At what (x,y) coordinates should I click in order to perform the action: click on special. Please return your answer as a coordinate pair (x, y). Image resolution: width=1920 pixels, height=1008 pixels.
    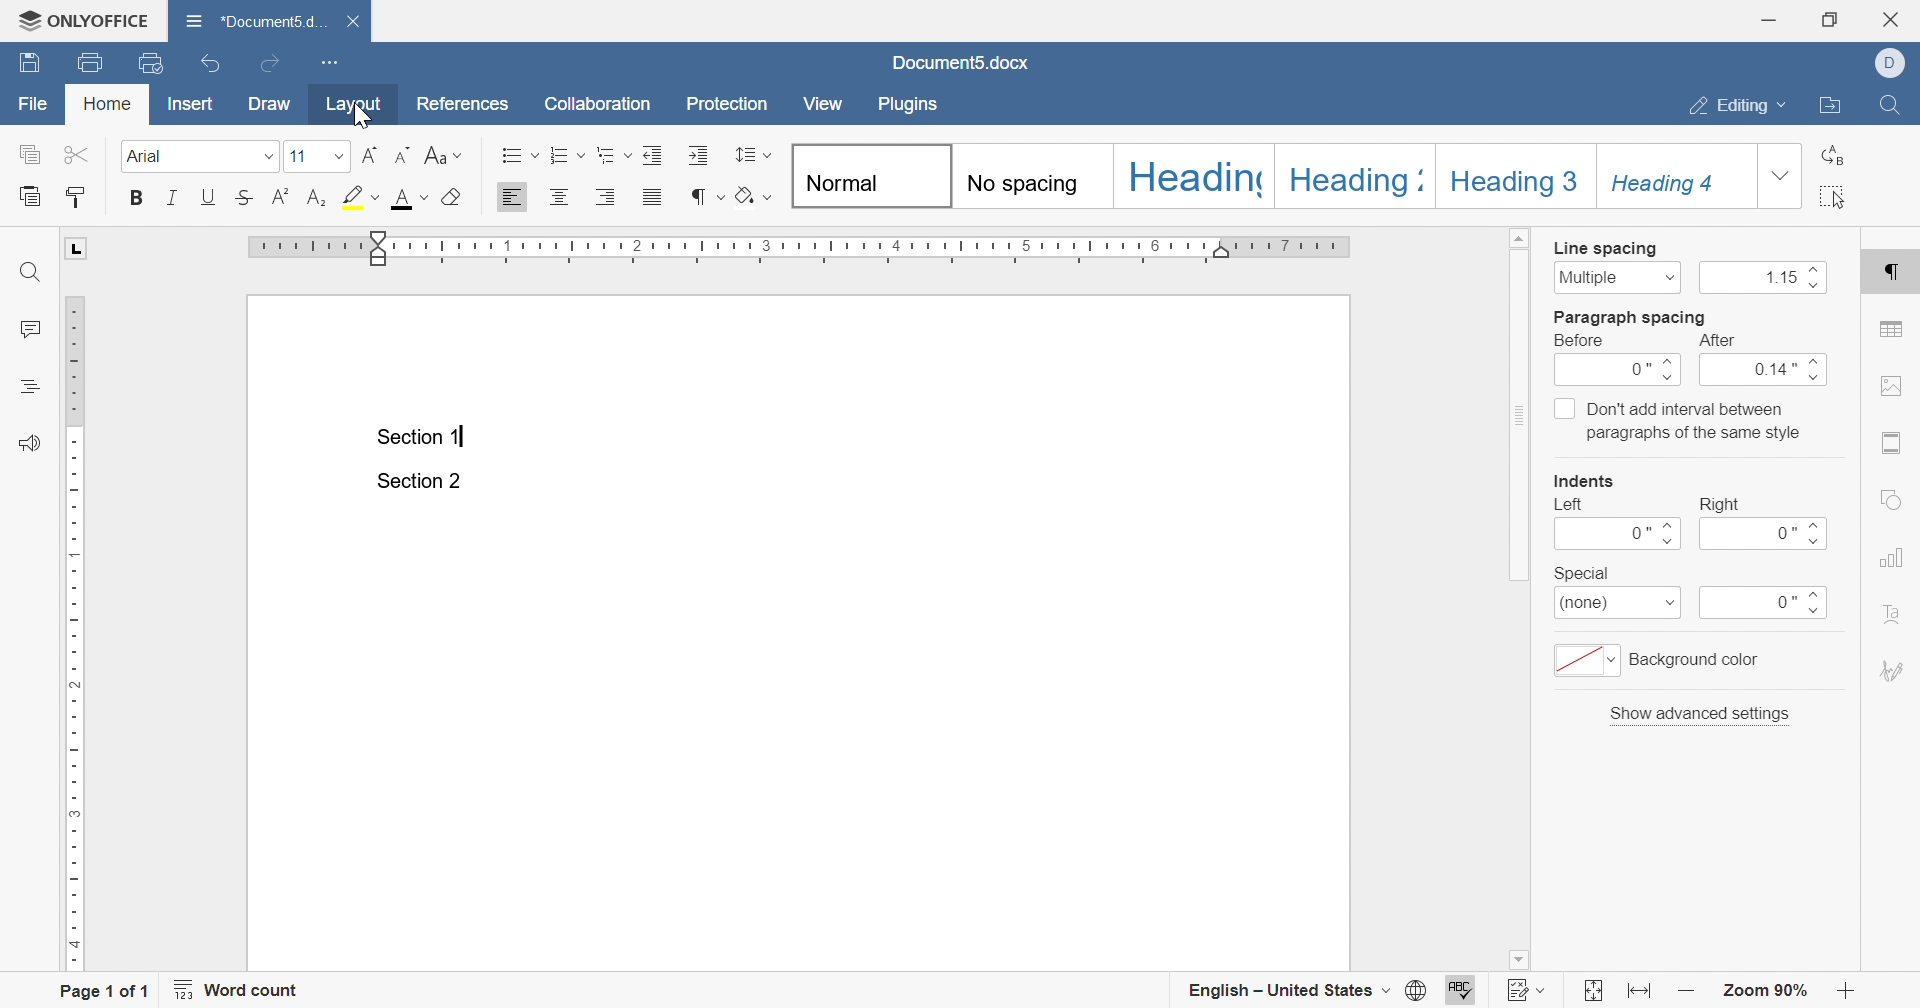
    Looking at the image, I should click on (1581, 573).